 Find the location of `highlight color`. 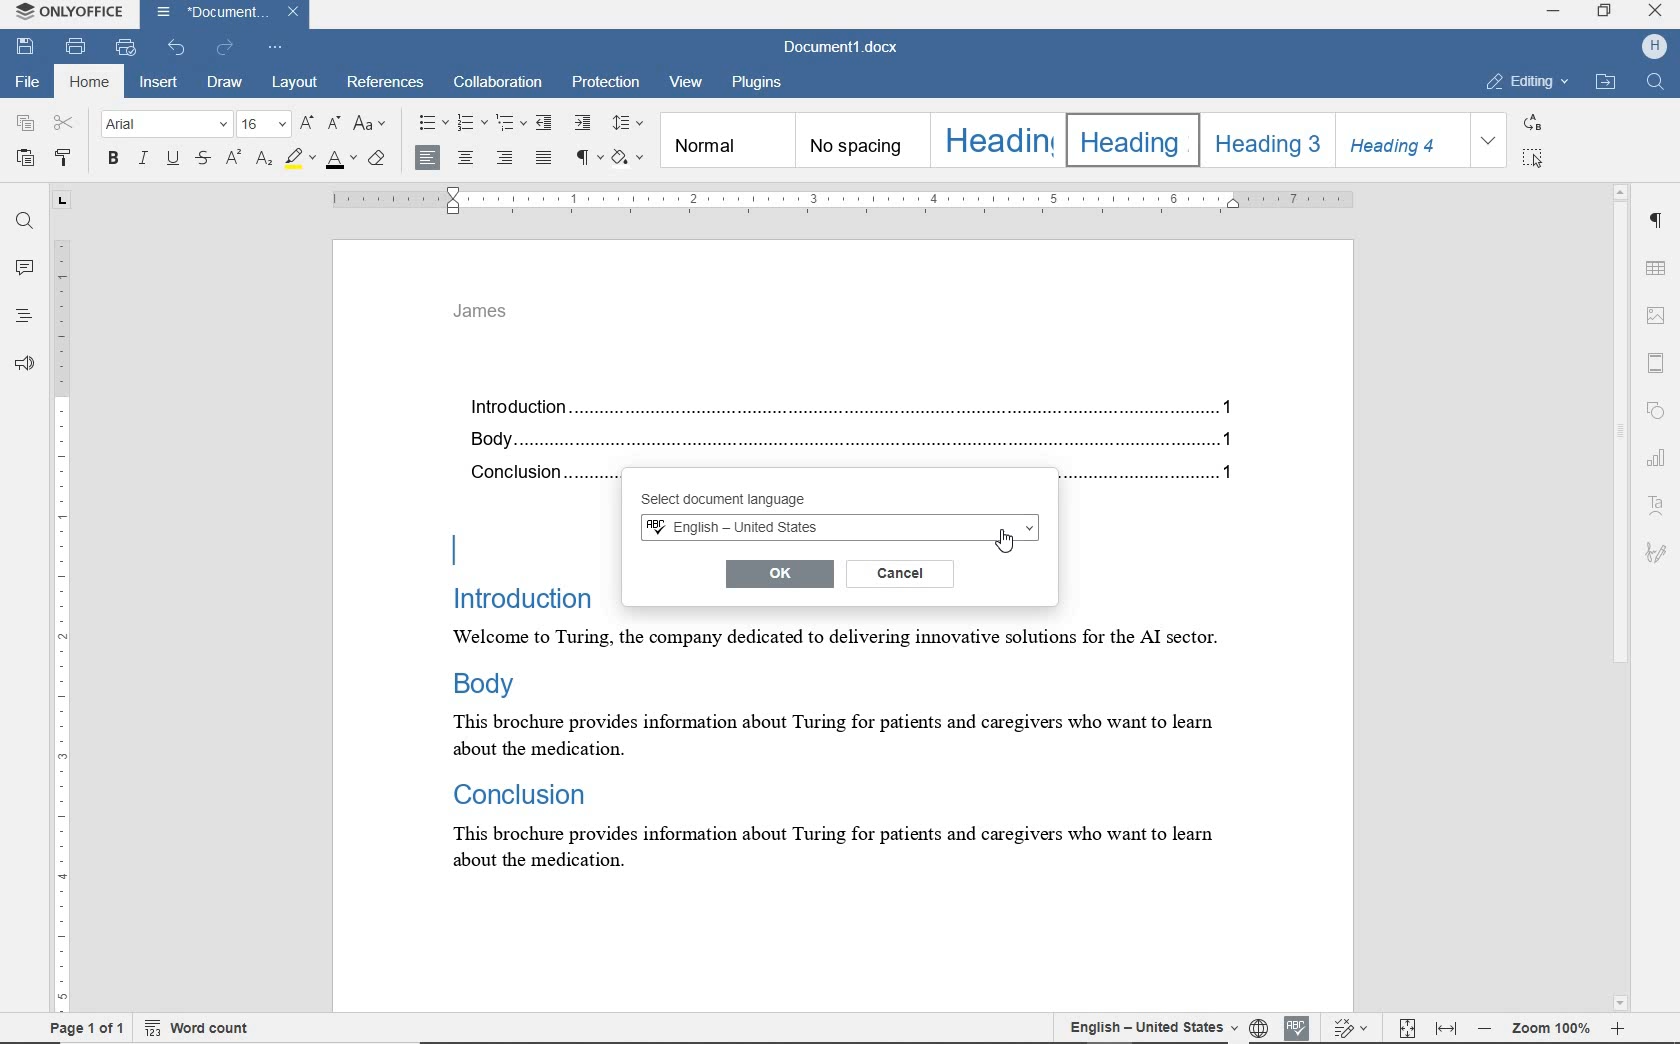

highlight color is located at coordinates (299, 159).